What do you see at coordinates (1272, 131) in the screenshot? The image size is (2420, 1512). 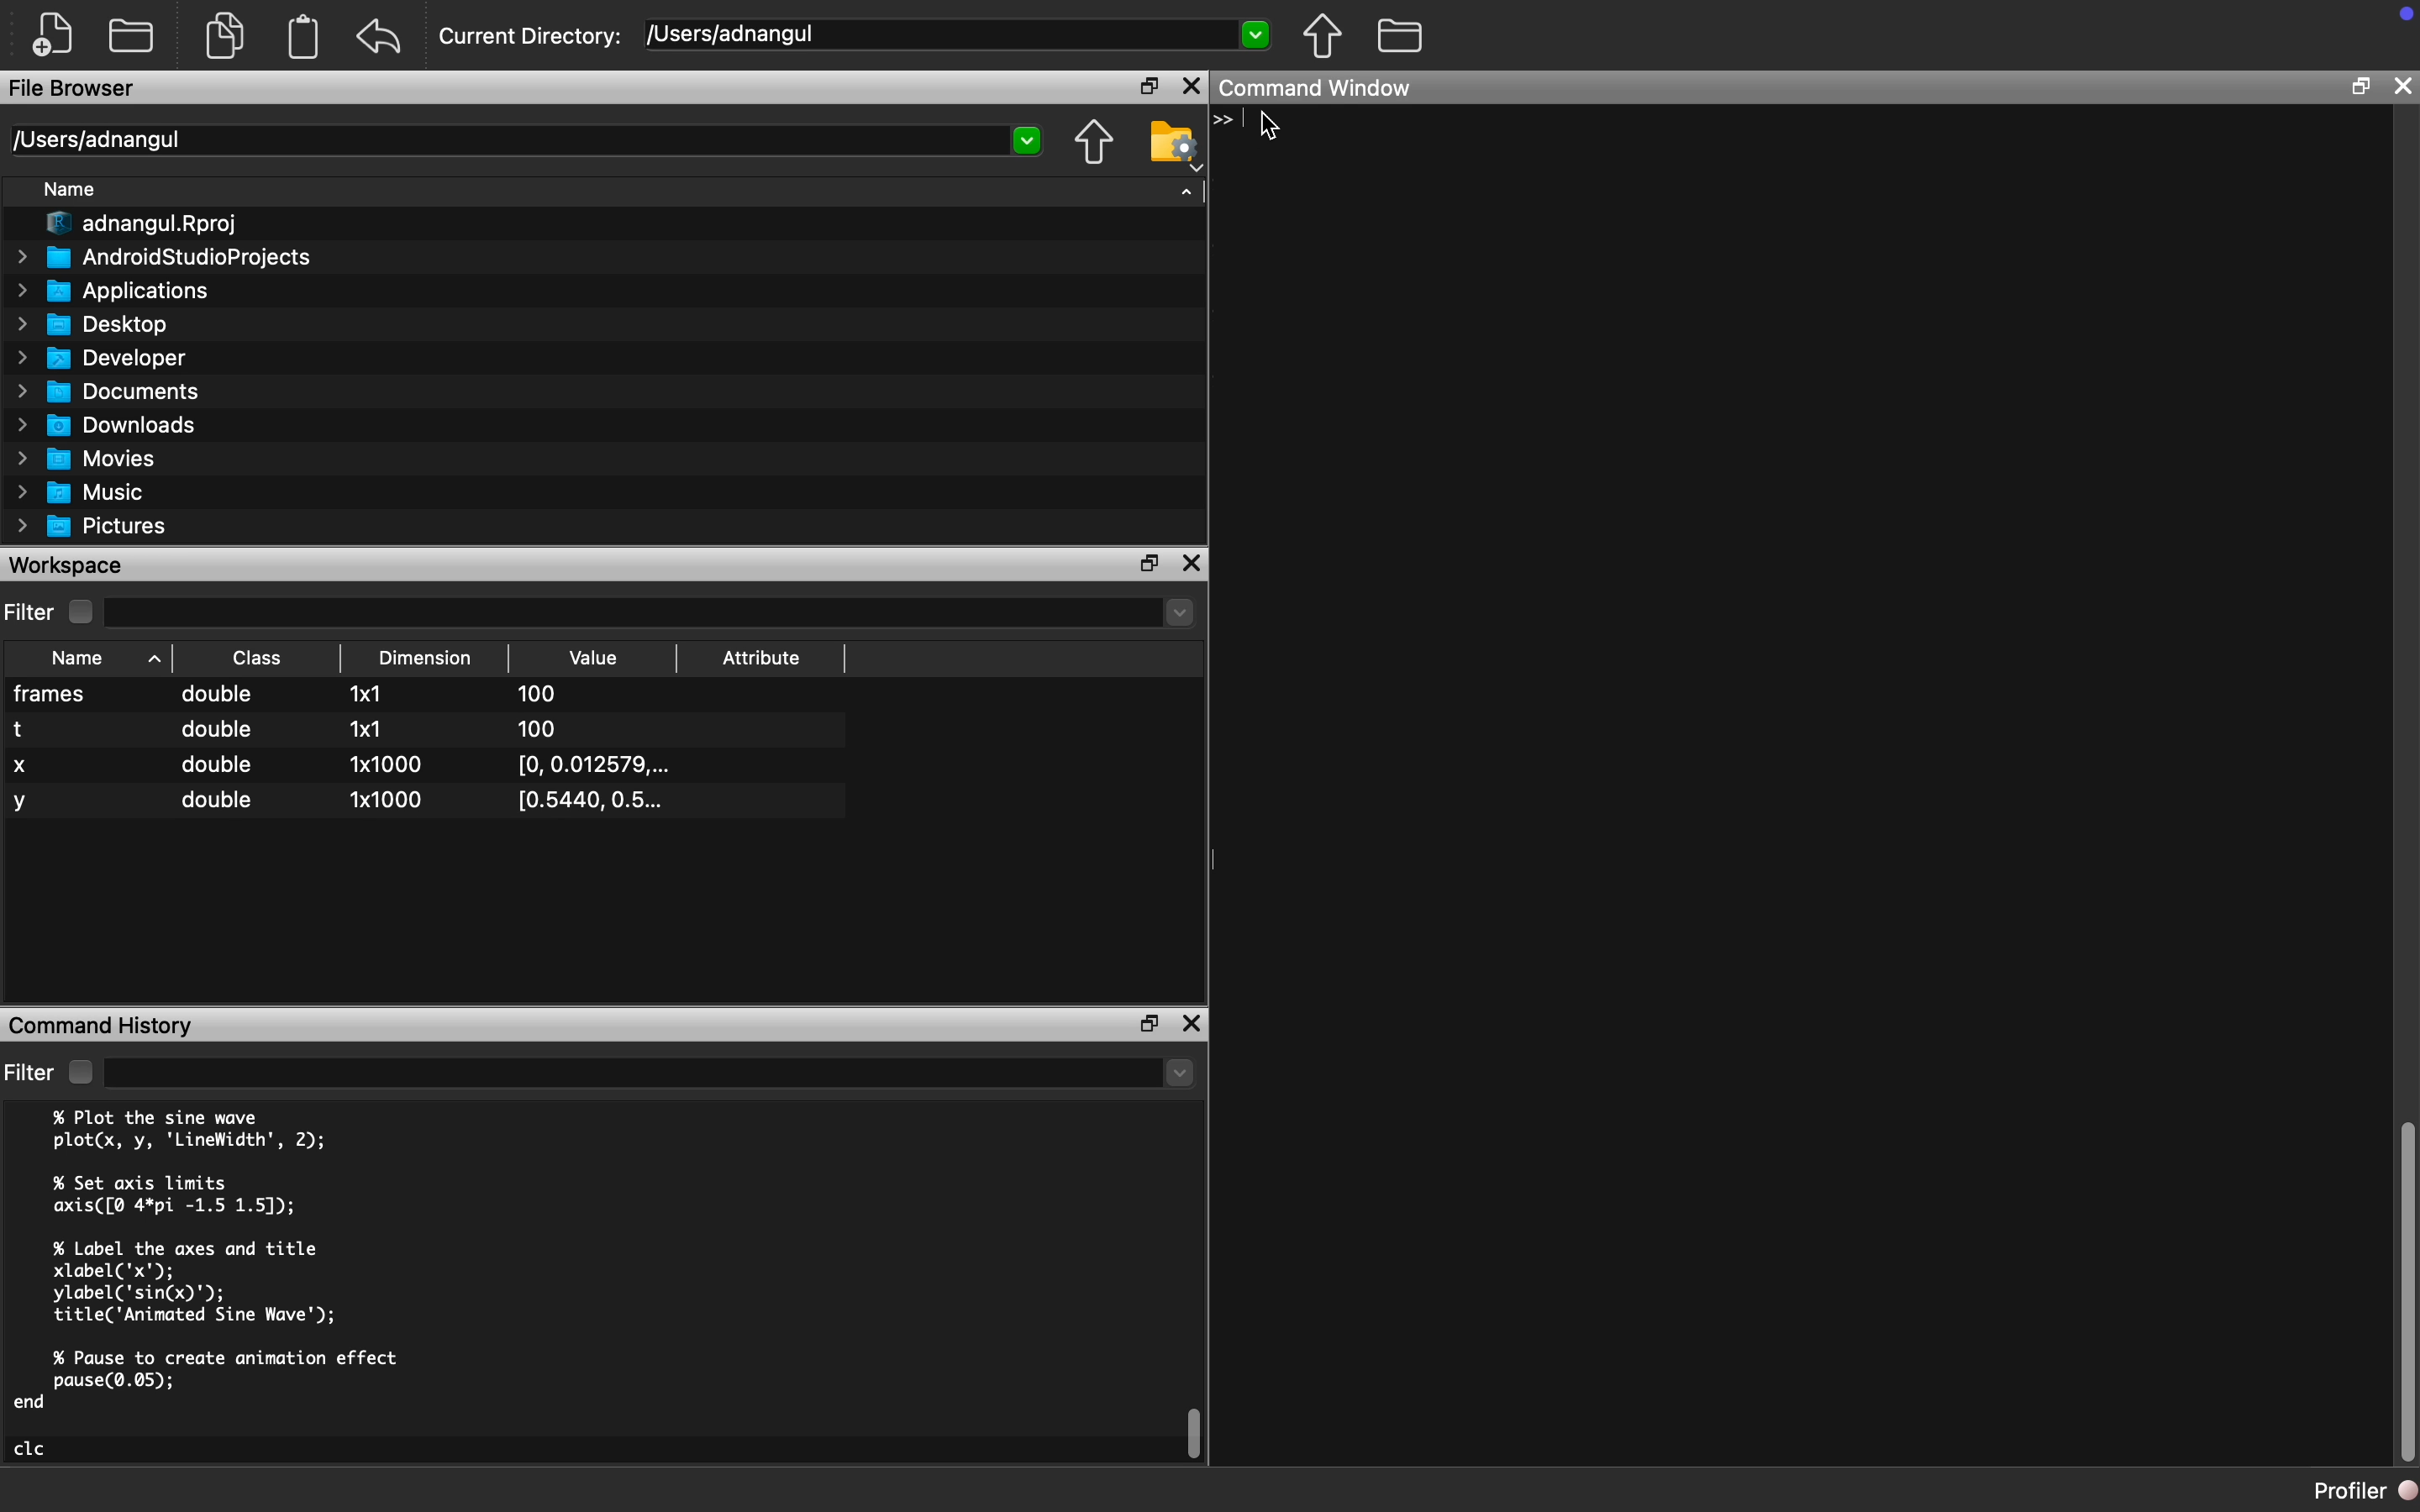 I see `Cursor` at bounding box center [1272, 131].